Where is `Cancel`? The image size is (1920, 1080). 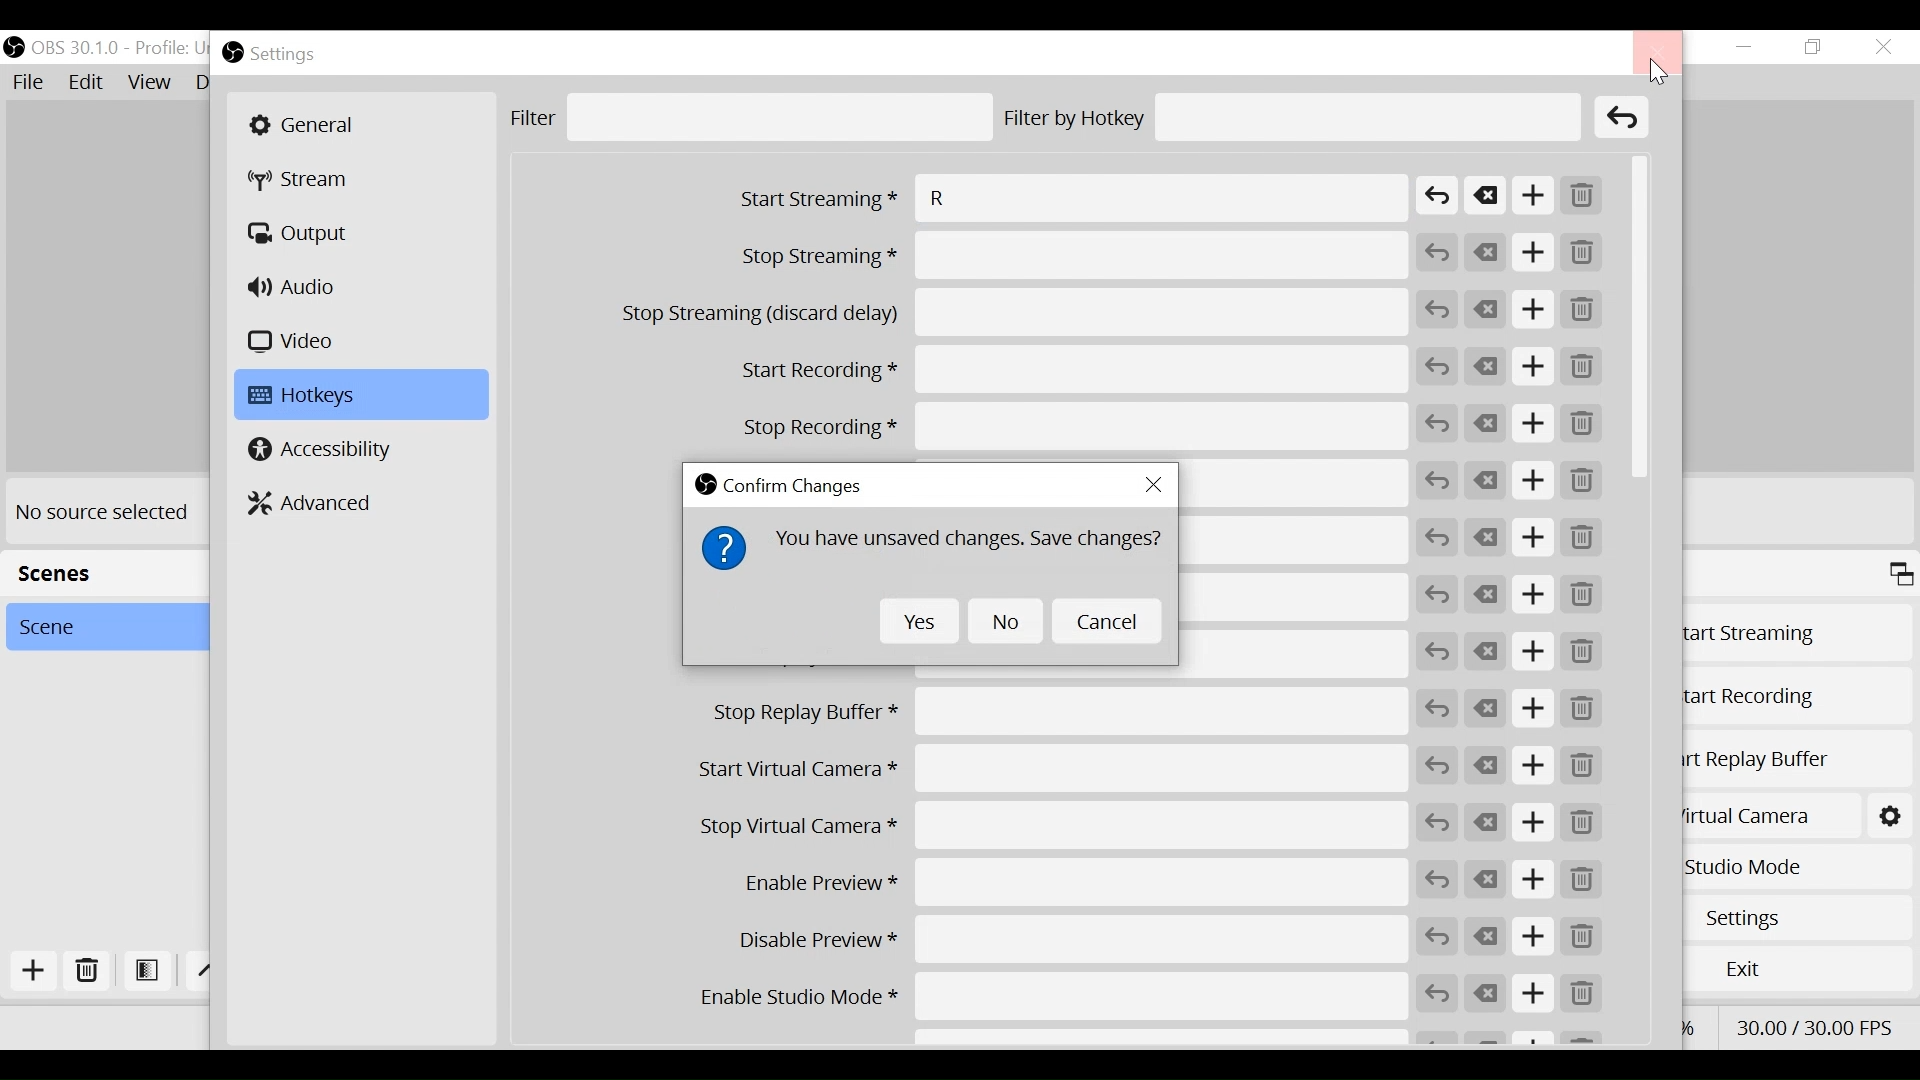 Cancel is located at coordinates (1105, 621).